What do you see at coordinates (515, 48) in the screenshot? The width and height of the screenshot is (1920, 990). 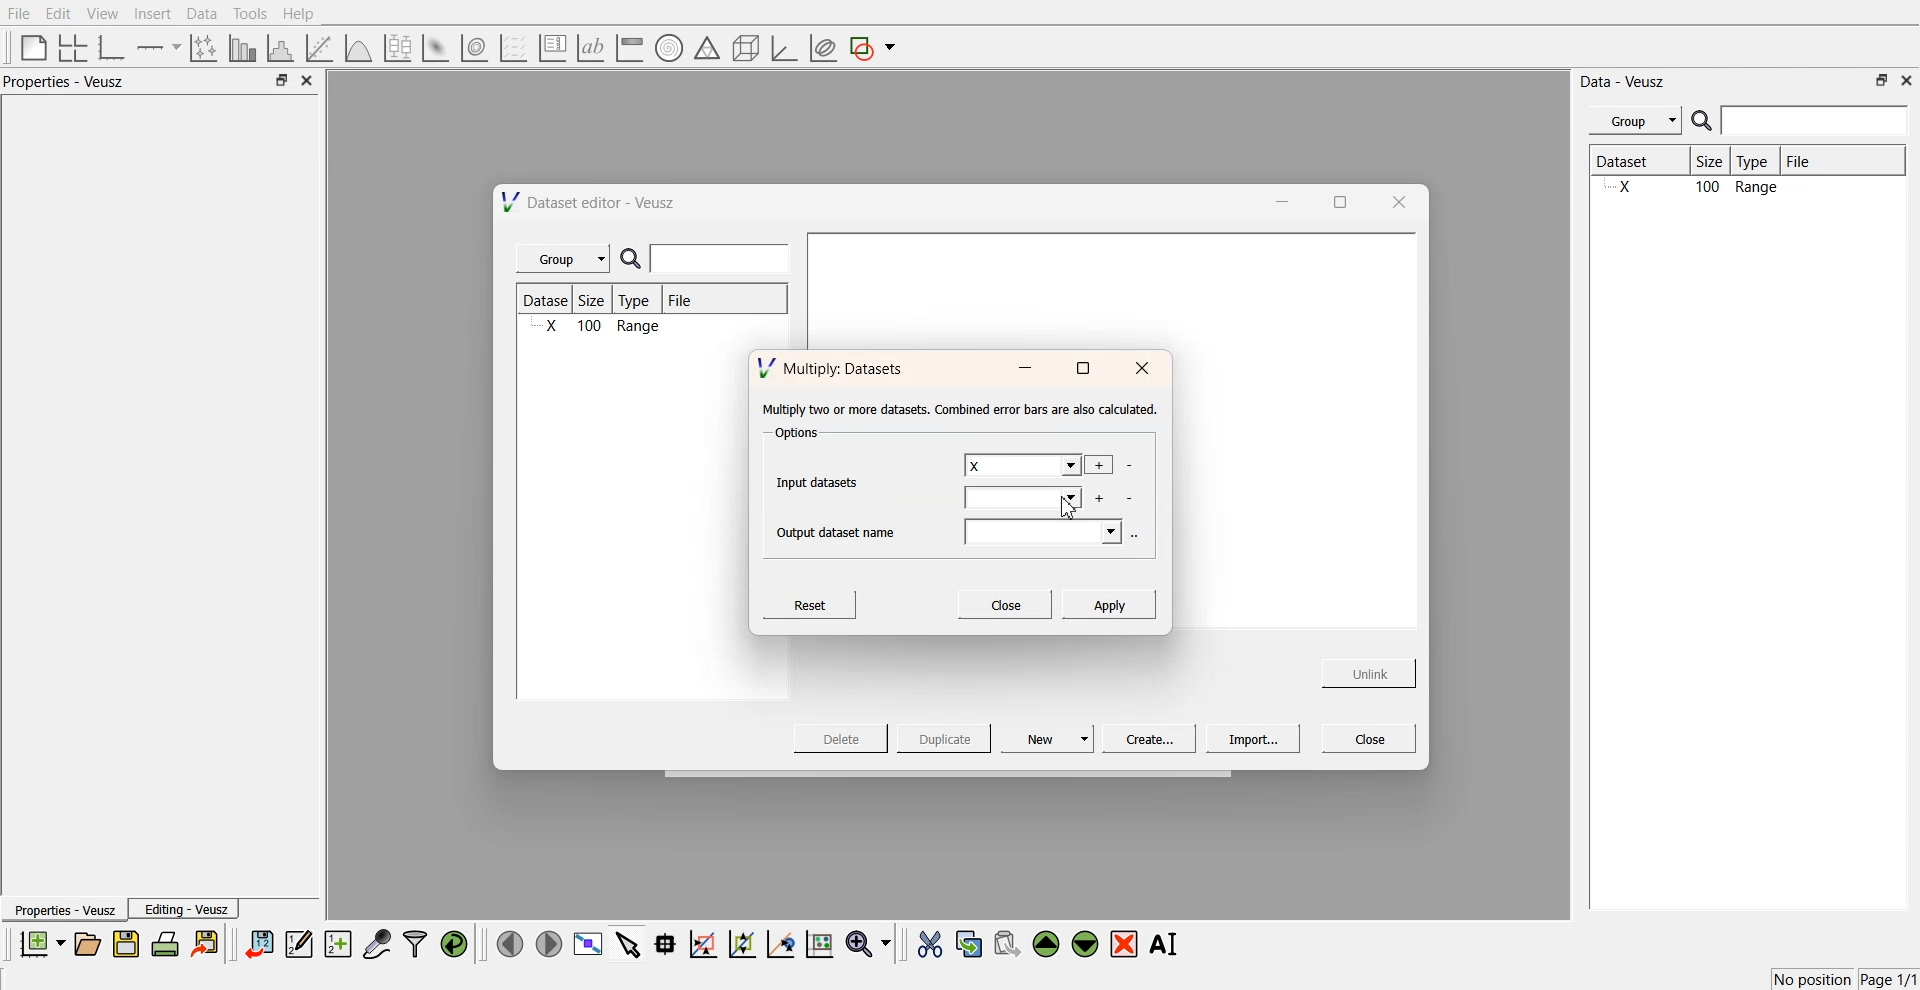 I see `plot a vector set` at bounding box center [515, 48].